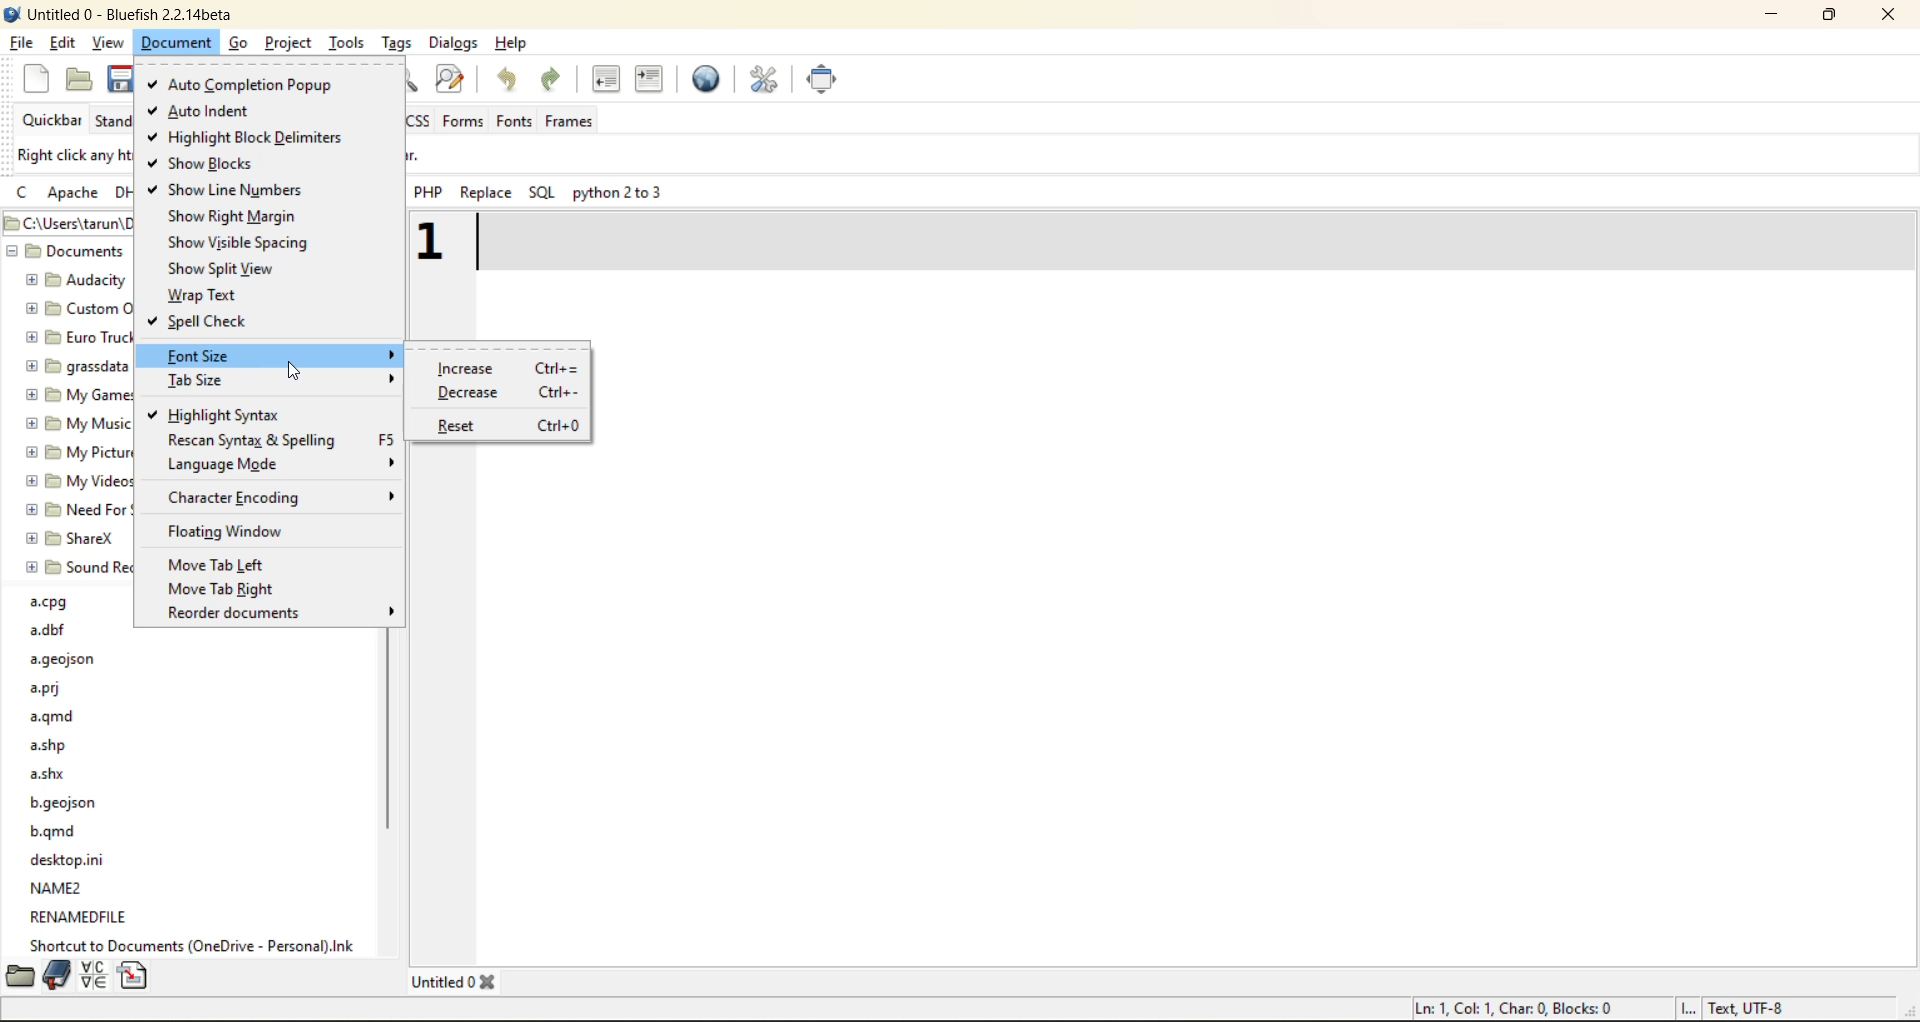  I want to click on Shortcut to documents (OneDrive - Personal).lnk, so click(196, 944).